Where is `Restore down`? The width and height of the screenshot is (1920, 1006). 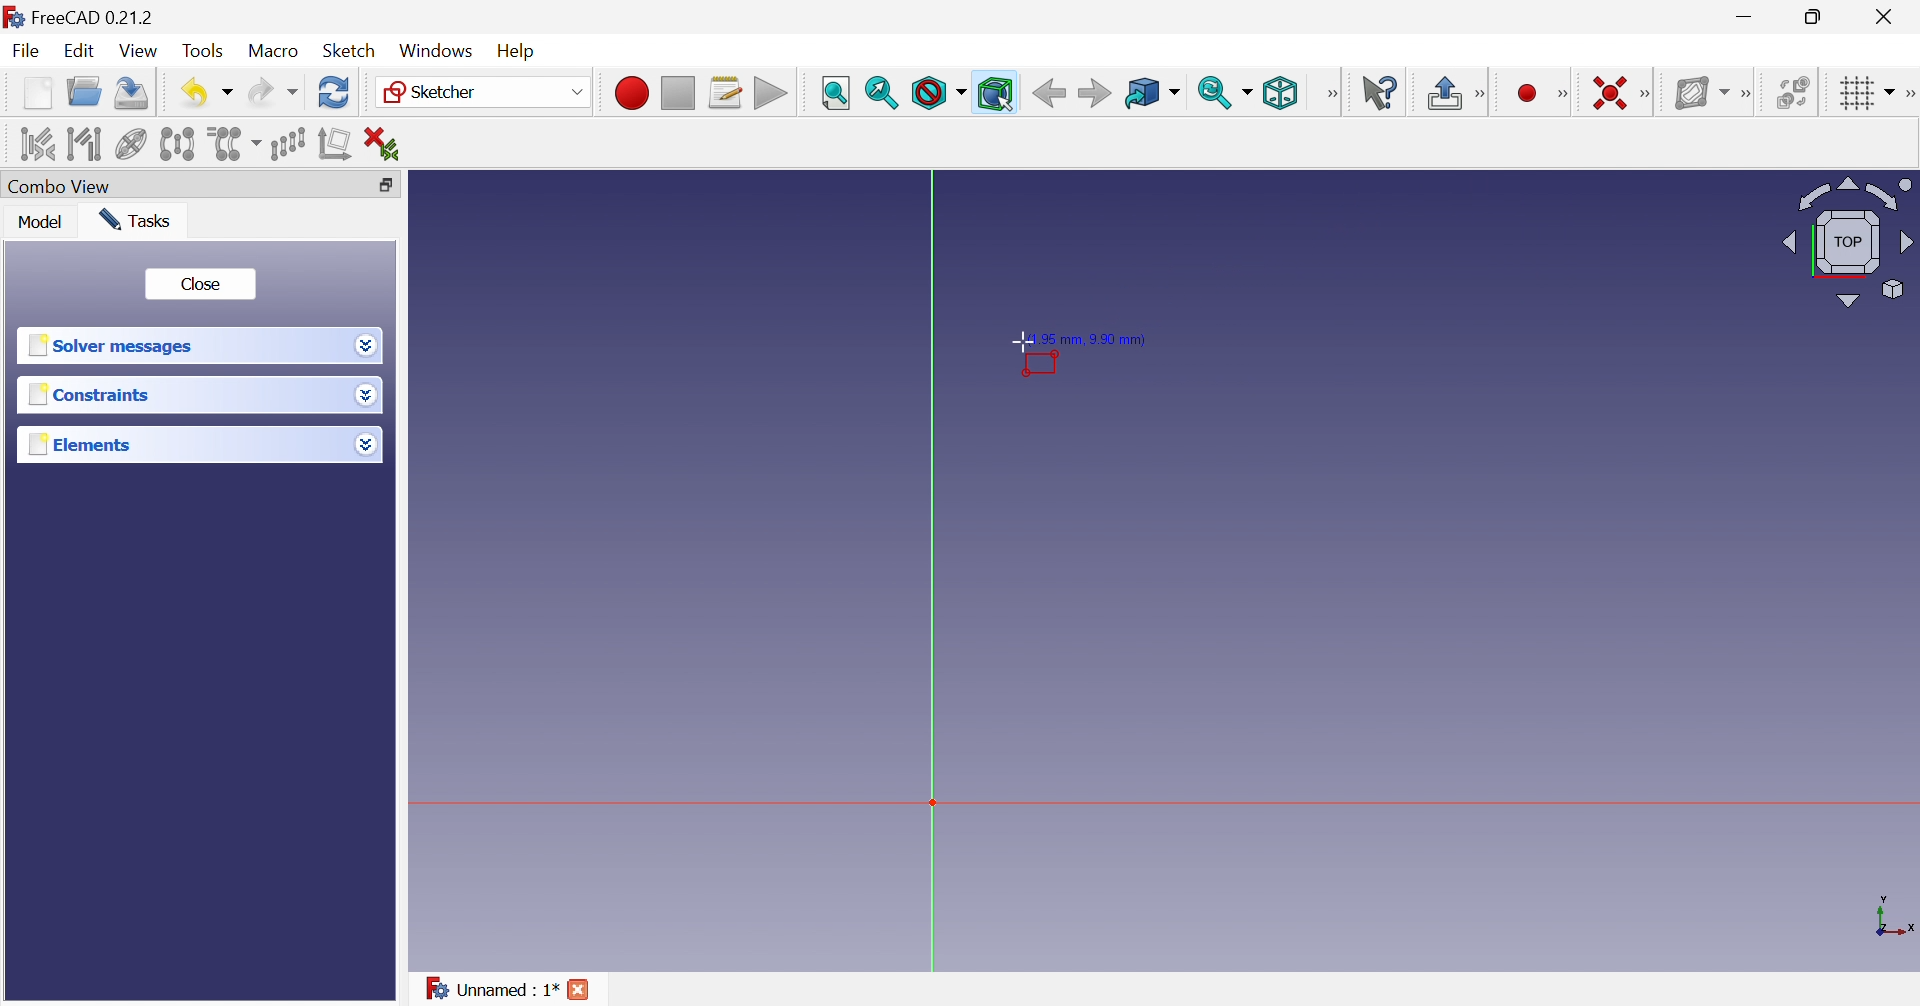
Restore down is located at coordinates (1818, 16).